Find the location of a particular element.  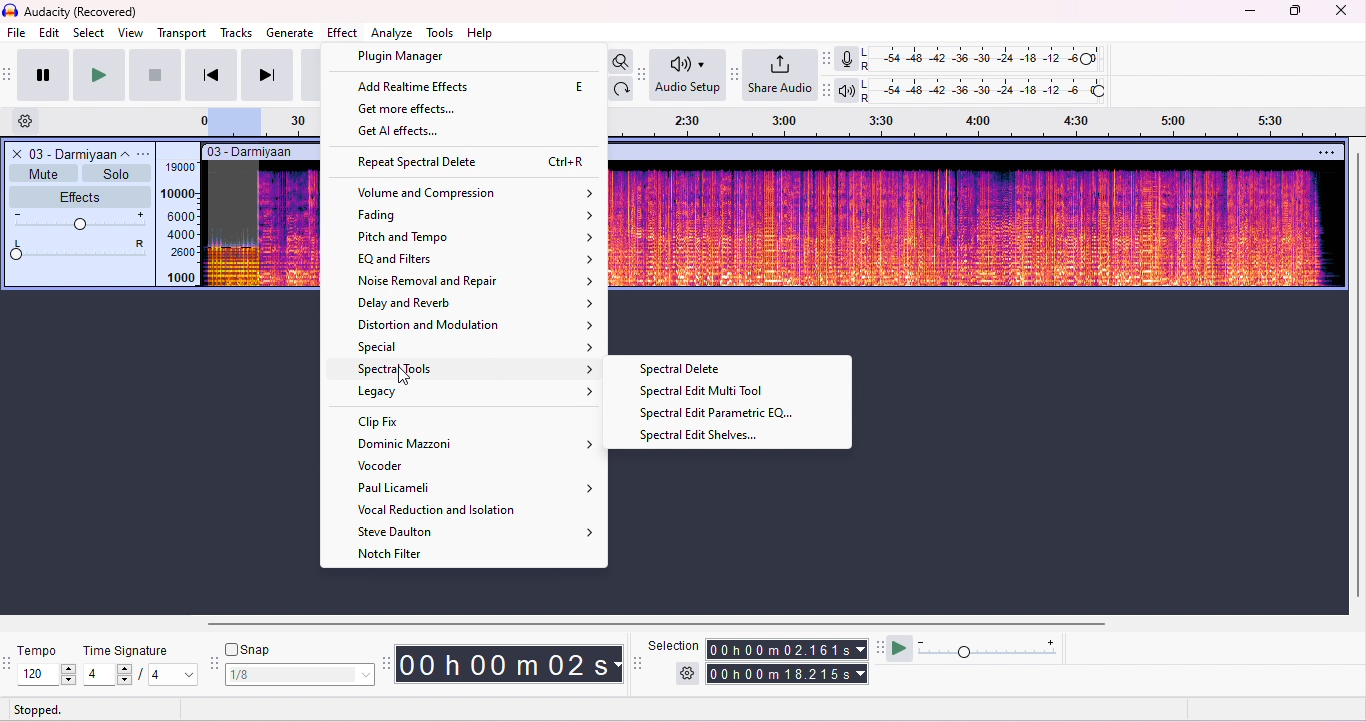

get all effects is located at coordinates (450, 90).